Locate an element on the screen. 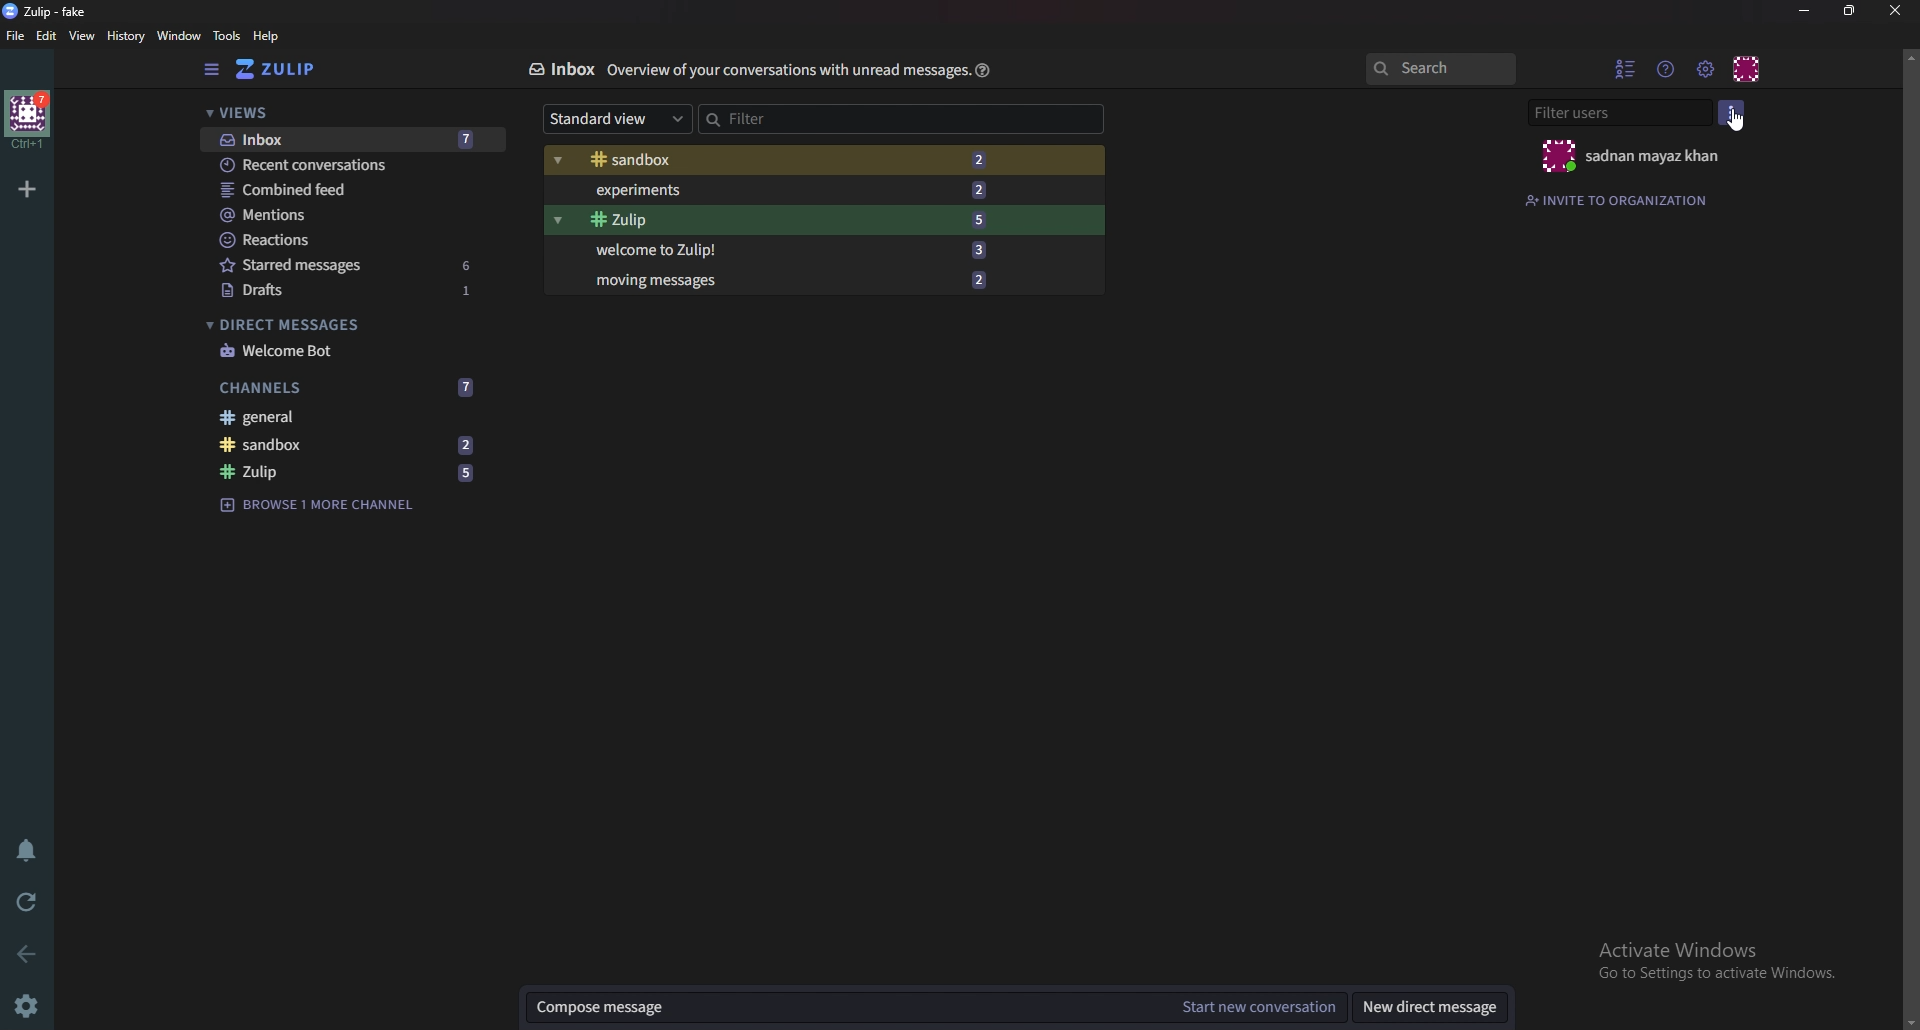 This screenshot has height=1030, width=1920. History is located at coordinates (125, 37).